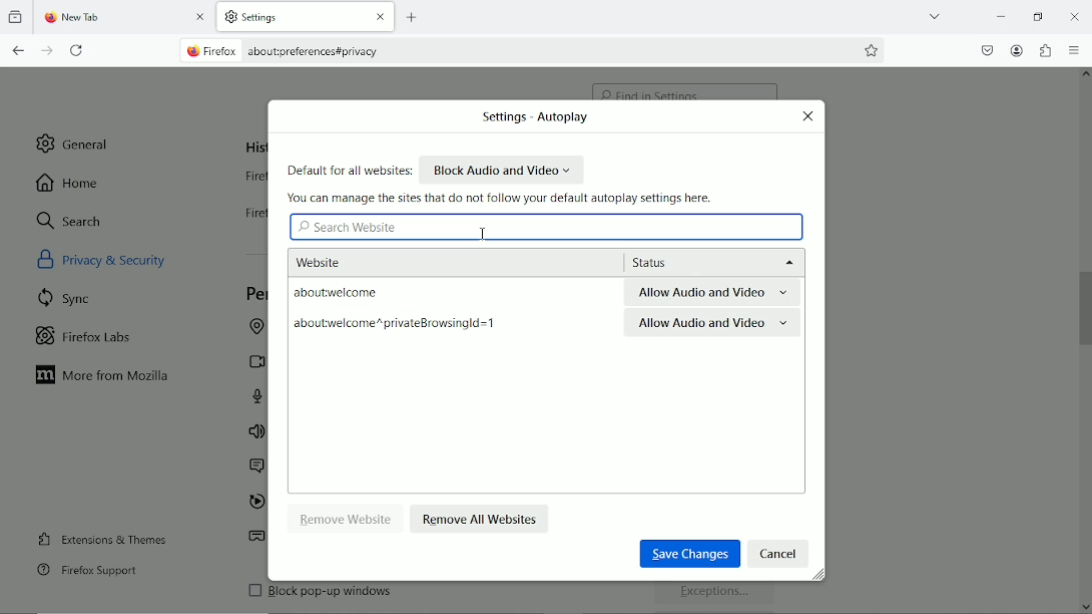  I want to click on firefox, so click(224, 52).